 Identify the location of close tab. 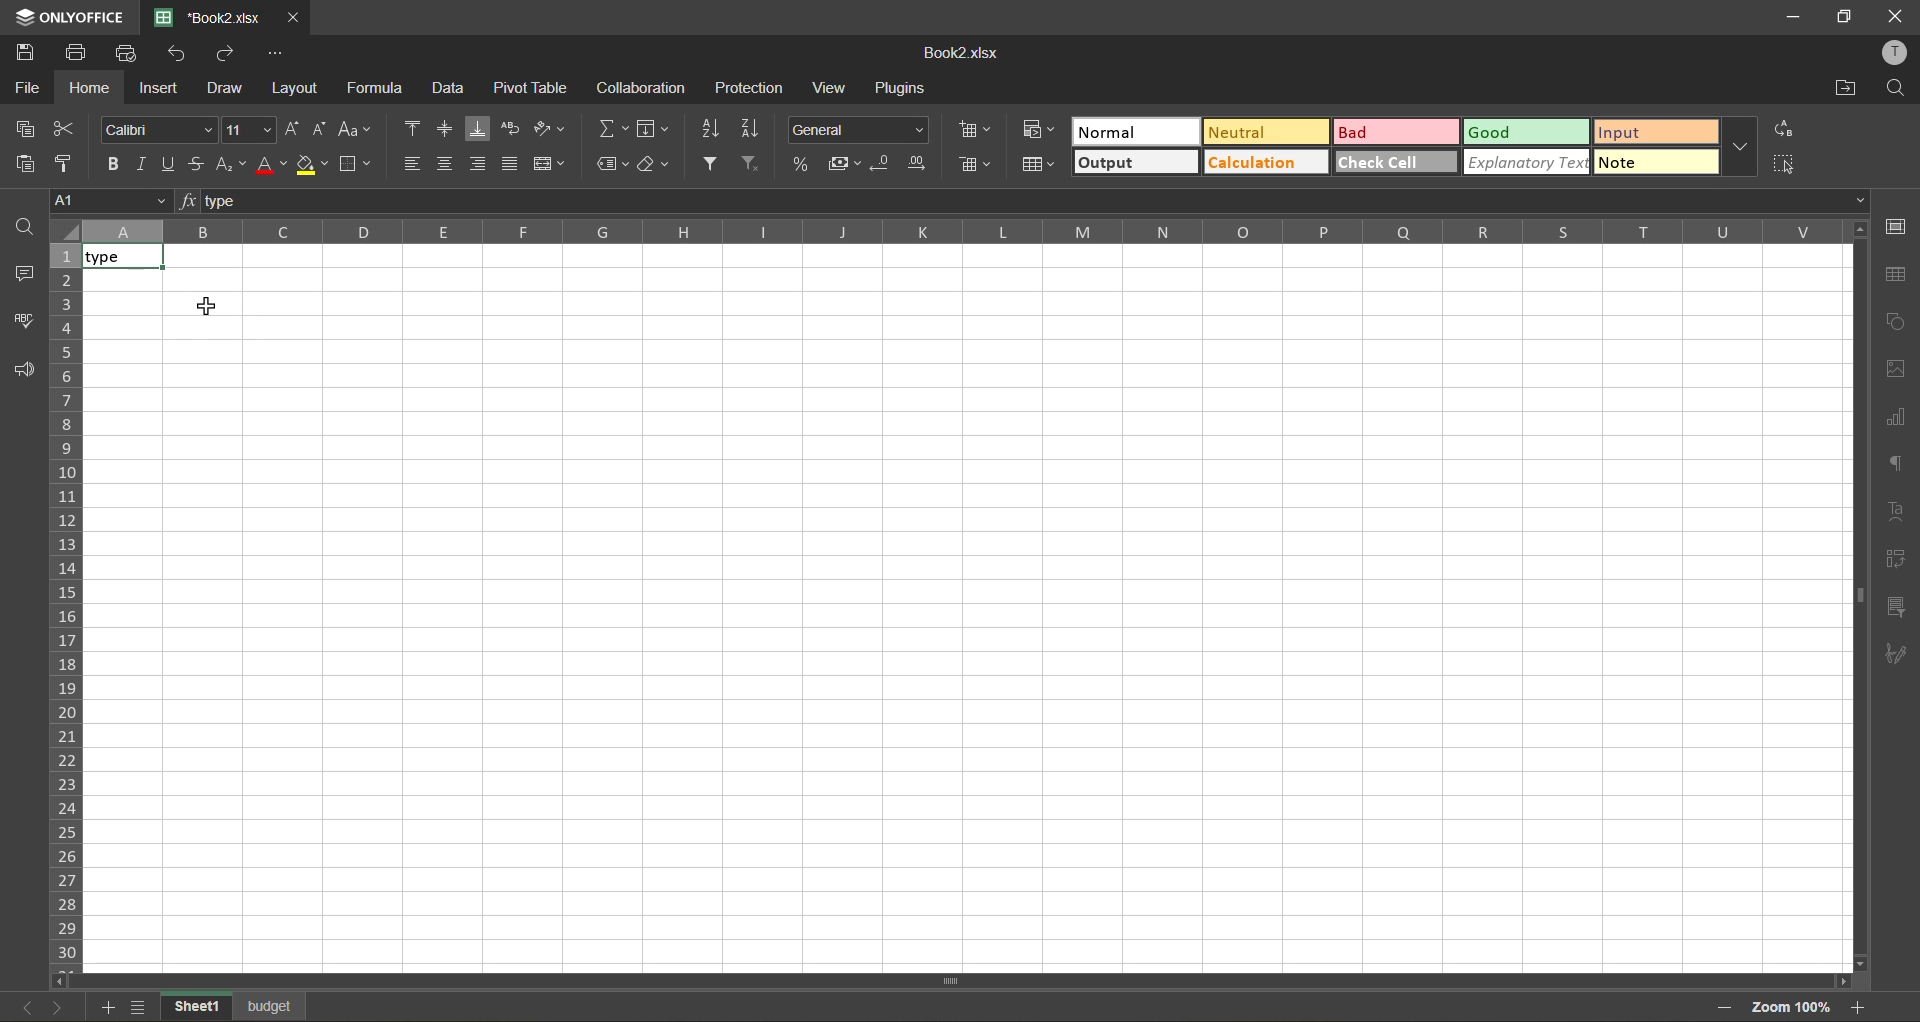
(290, 19).